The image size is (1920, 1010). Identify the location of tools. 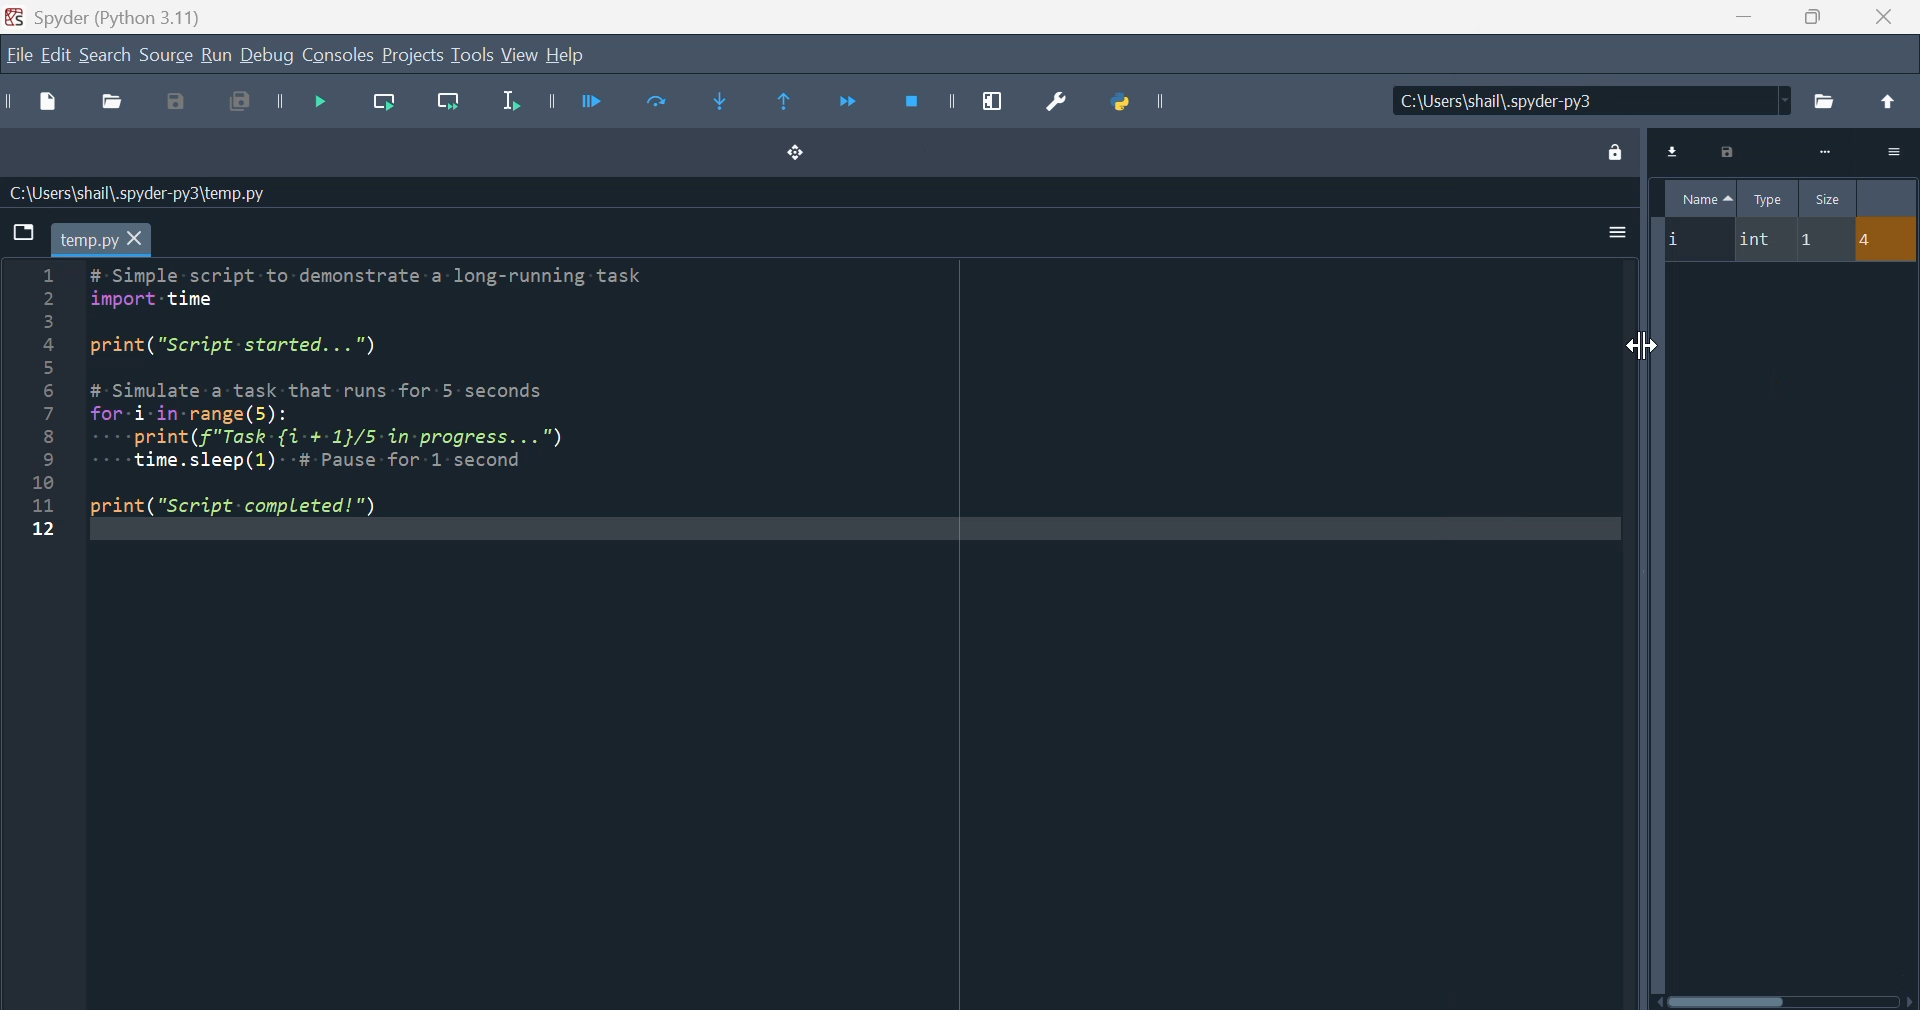
(472, 54).